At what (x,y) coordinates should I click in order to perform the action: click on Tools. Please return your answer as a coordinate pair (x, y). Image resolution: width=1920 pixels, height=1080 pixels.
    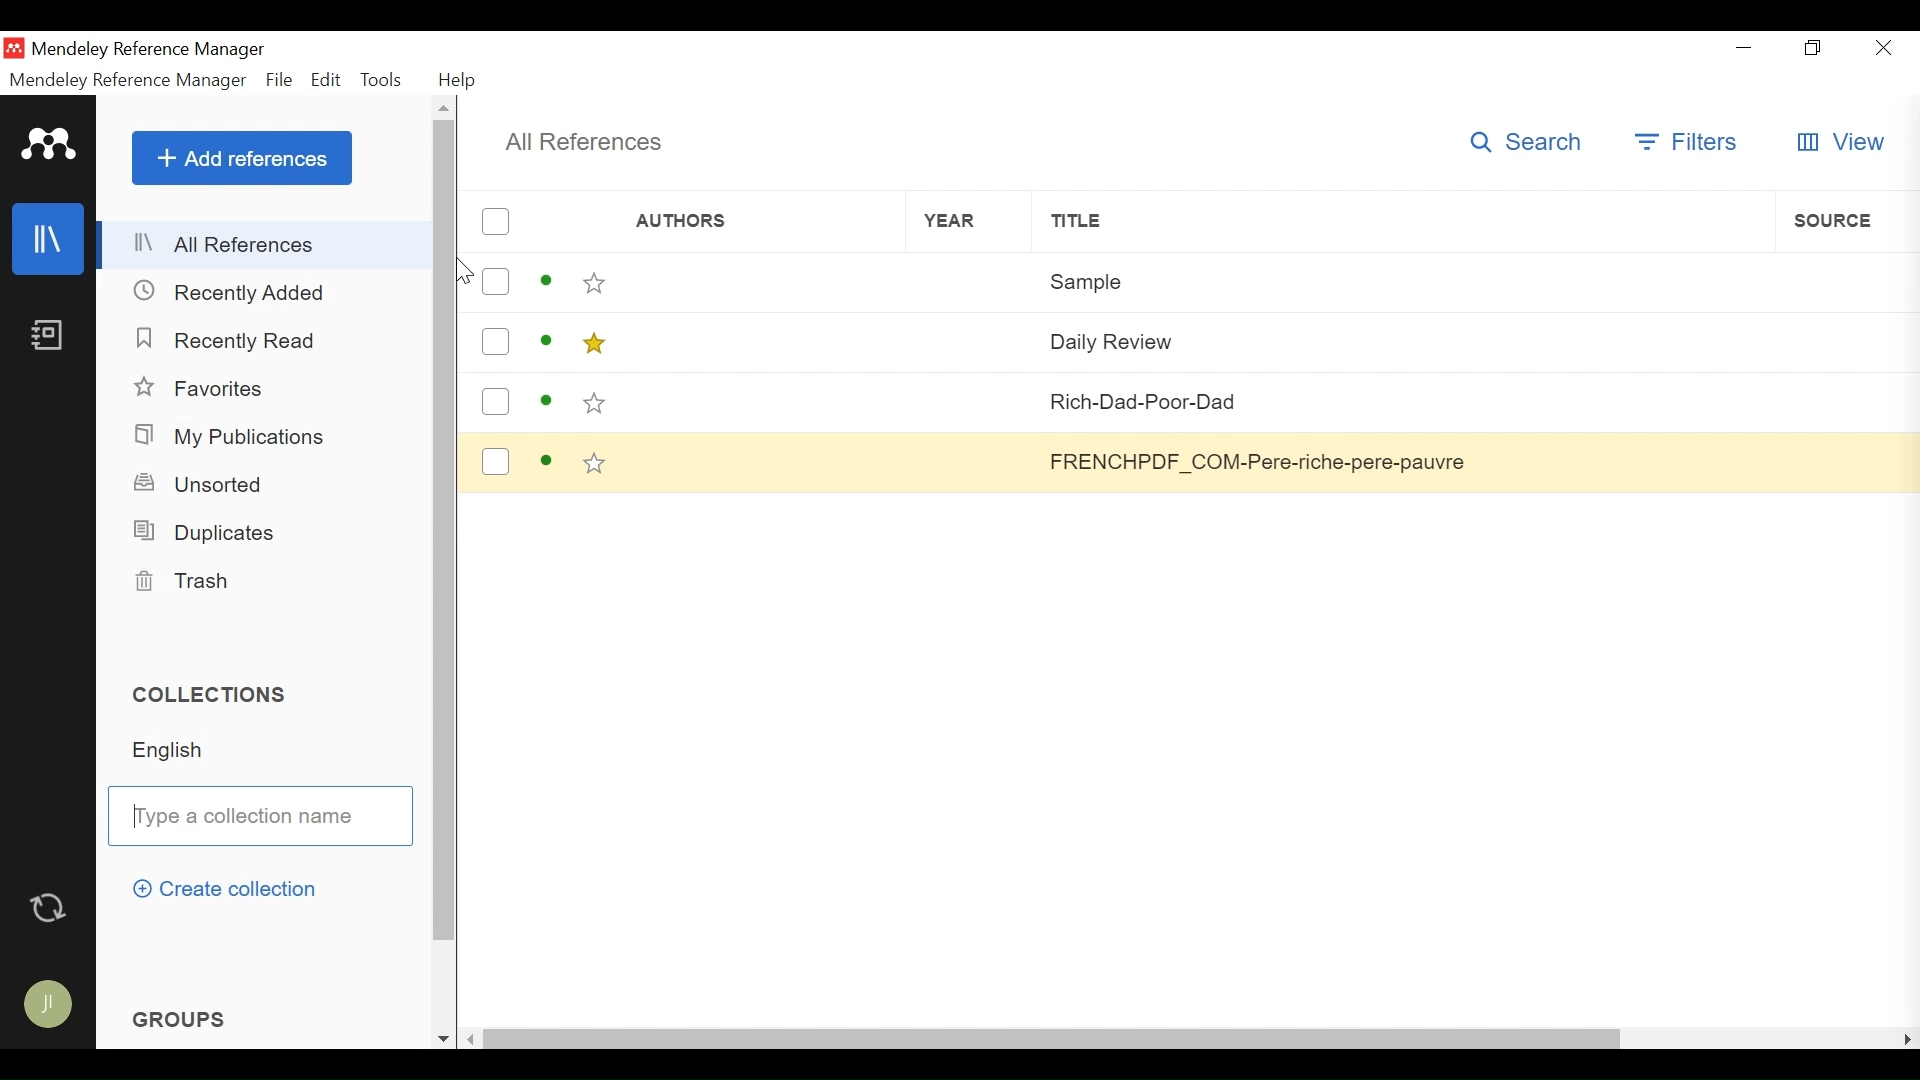
    Looking at the image, I should click on (385, 79).